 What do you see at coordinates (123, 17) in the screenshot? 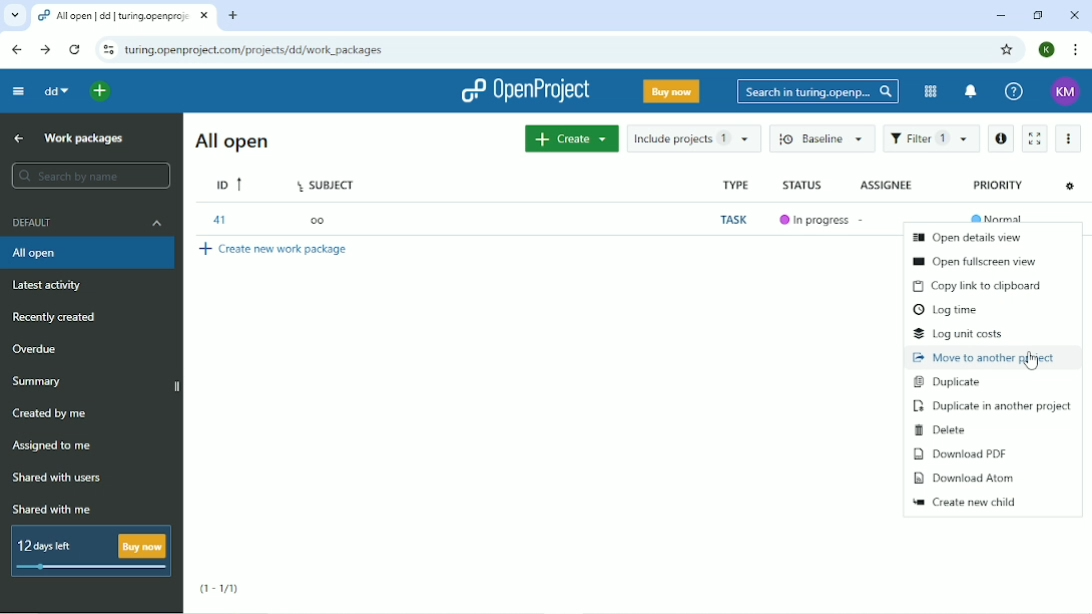
I see `Current tab` at bounding box center [123, 17].